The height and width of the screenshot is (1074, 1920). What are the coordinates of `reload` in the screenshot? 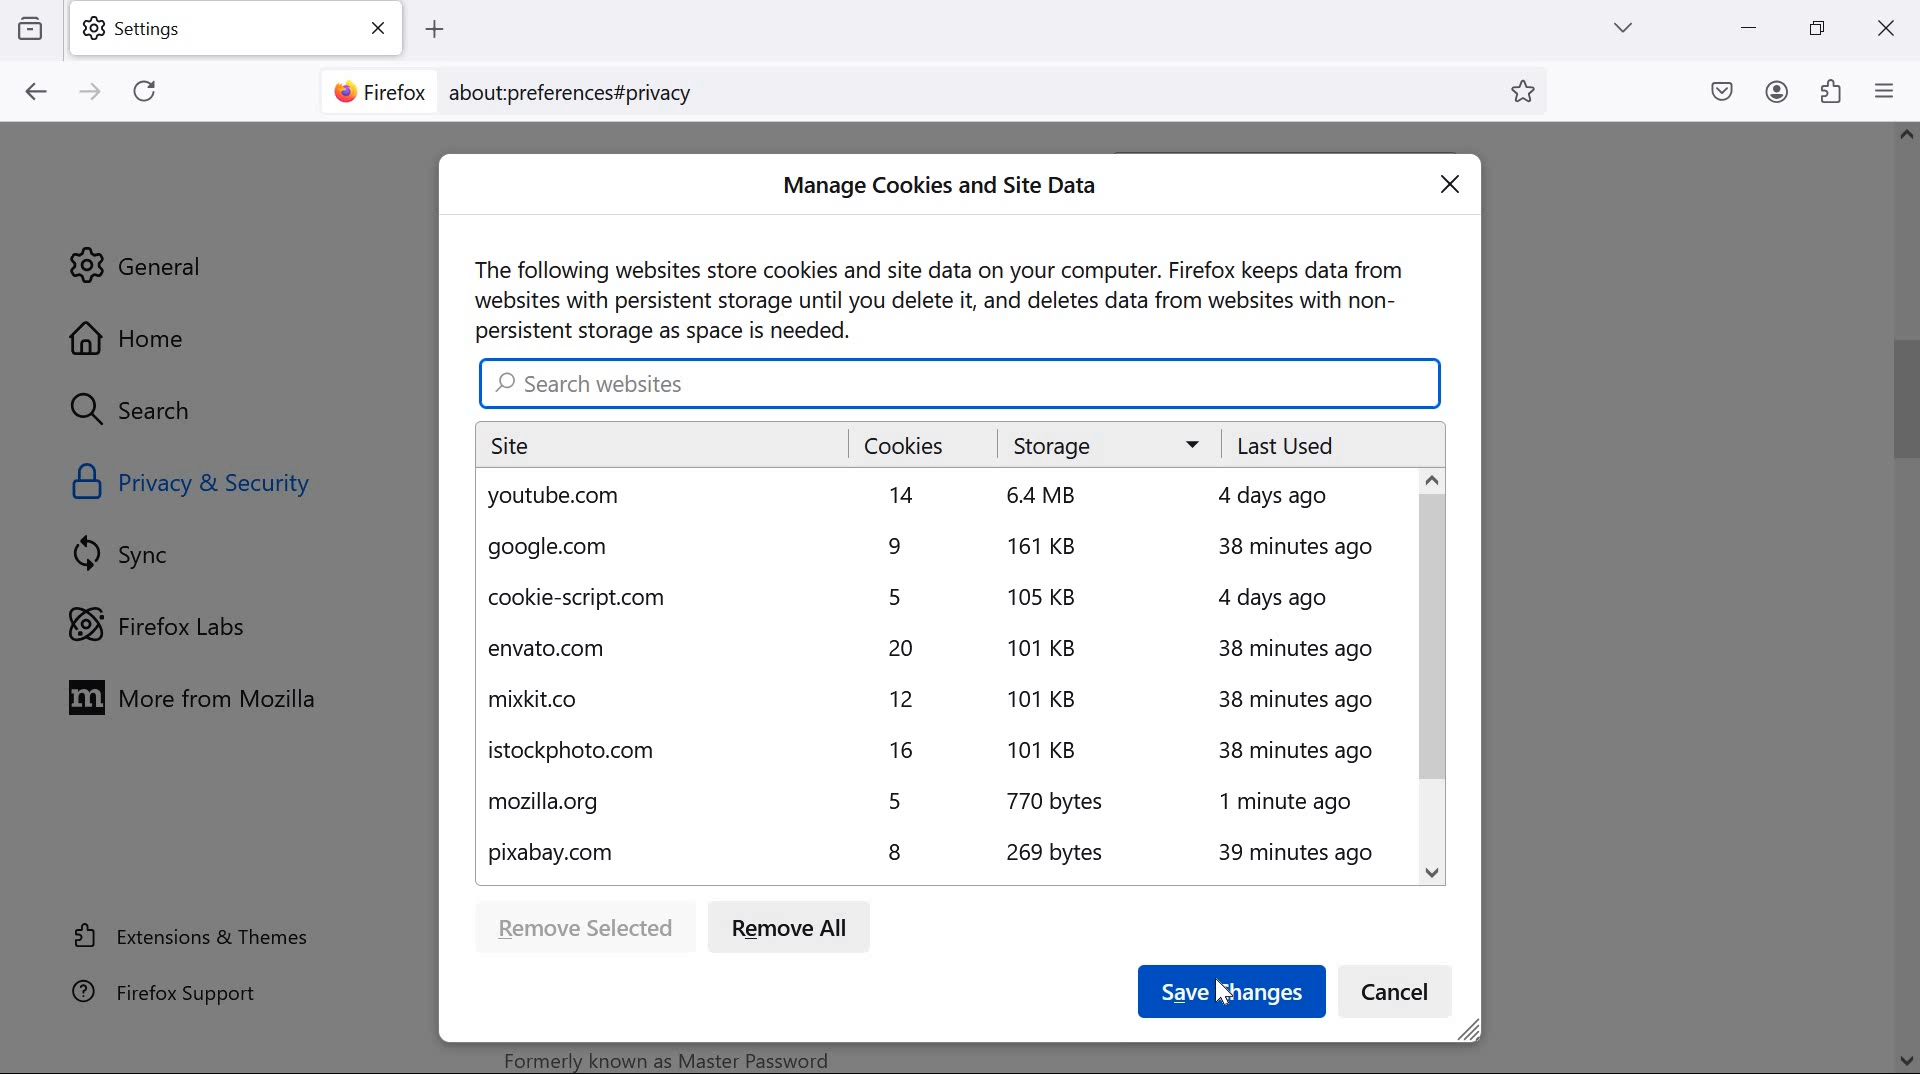 It's located at (144, 90).